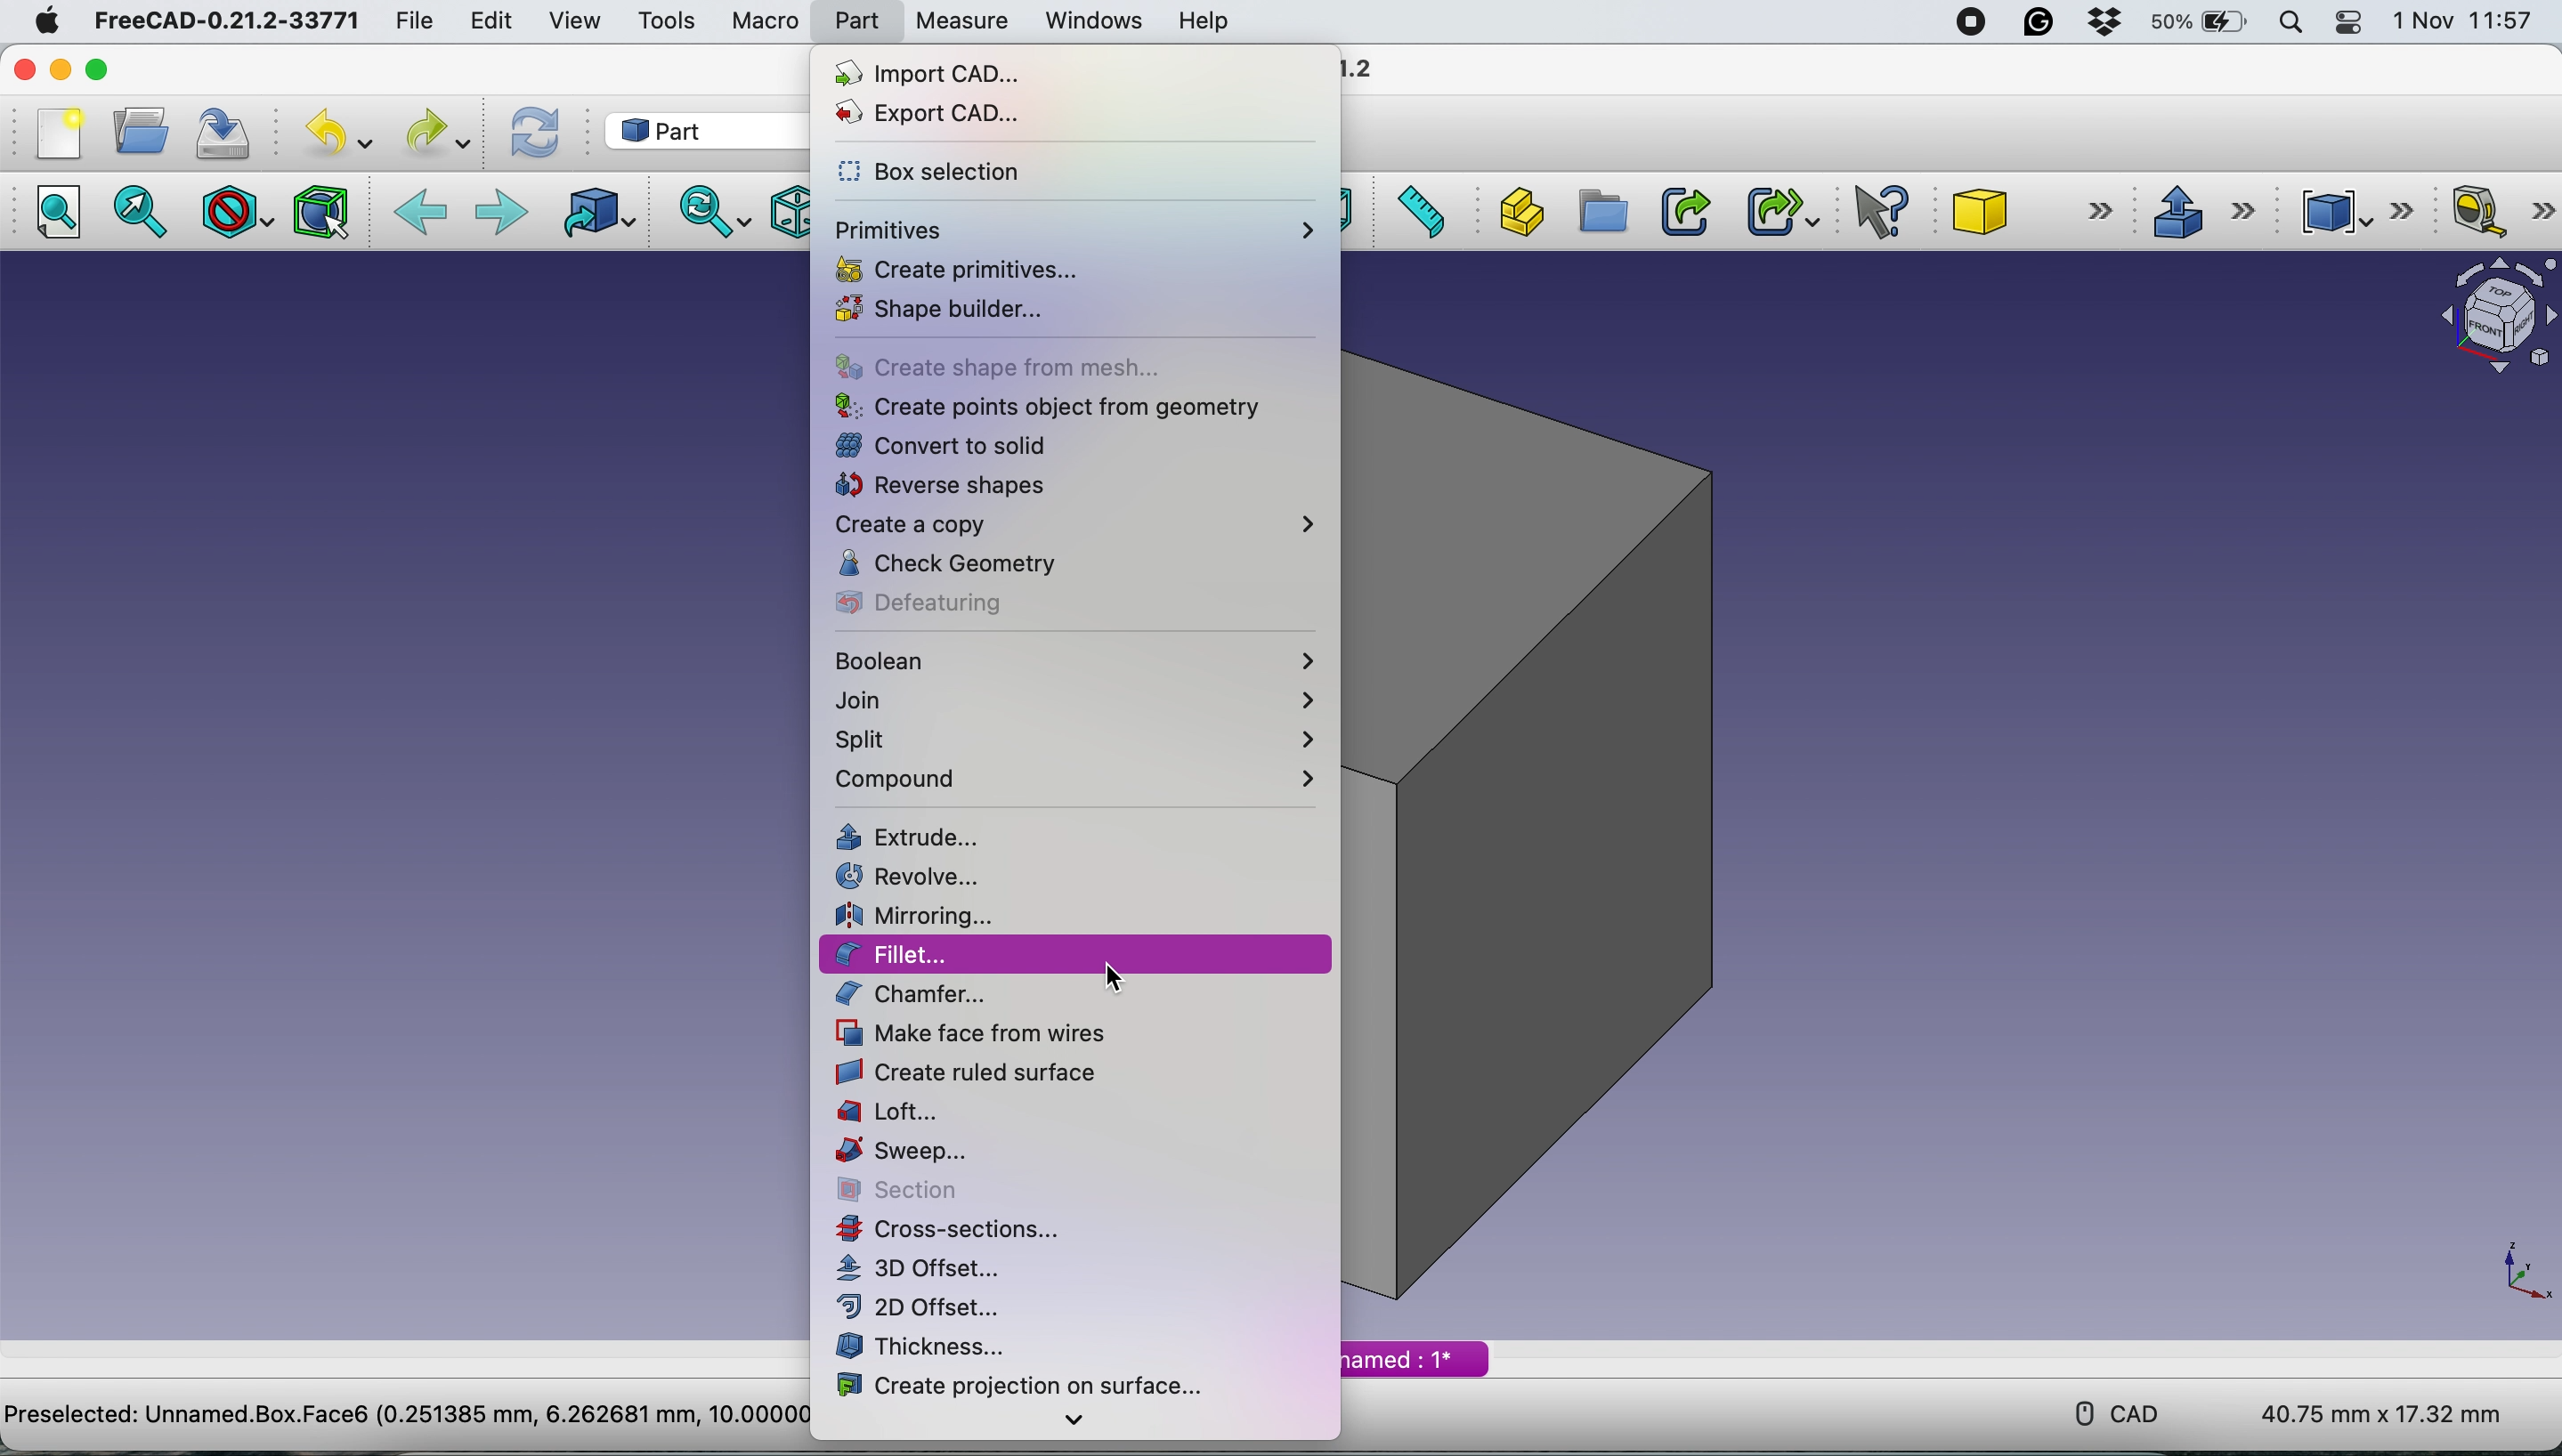 This screenshot has width=2562, height=1456. Describe the element at coordinates (944, 443) in the screenshot. I see `convert to solid` at that location.